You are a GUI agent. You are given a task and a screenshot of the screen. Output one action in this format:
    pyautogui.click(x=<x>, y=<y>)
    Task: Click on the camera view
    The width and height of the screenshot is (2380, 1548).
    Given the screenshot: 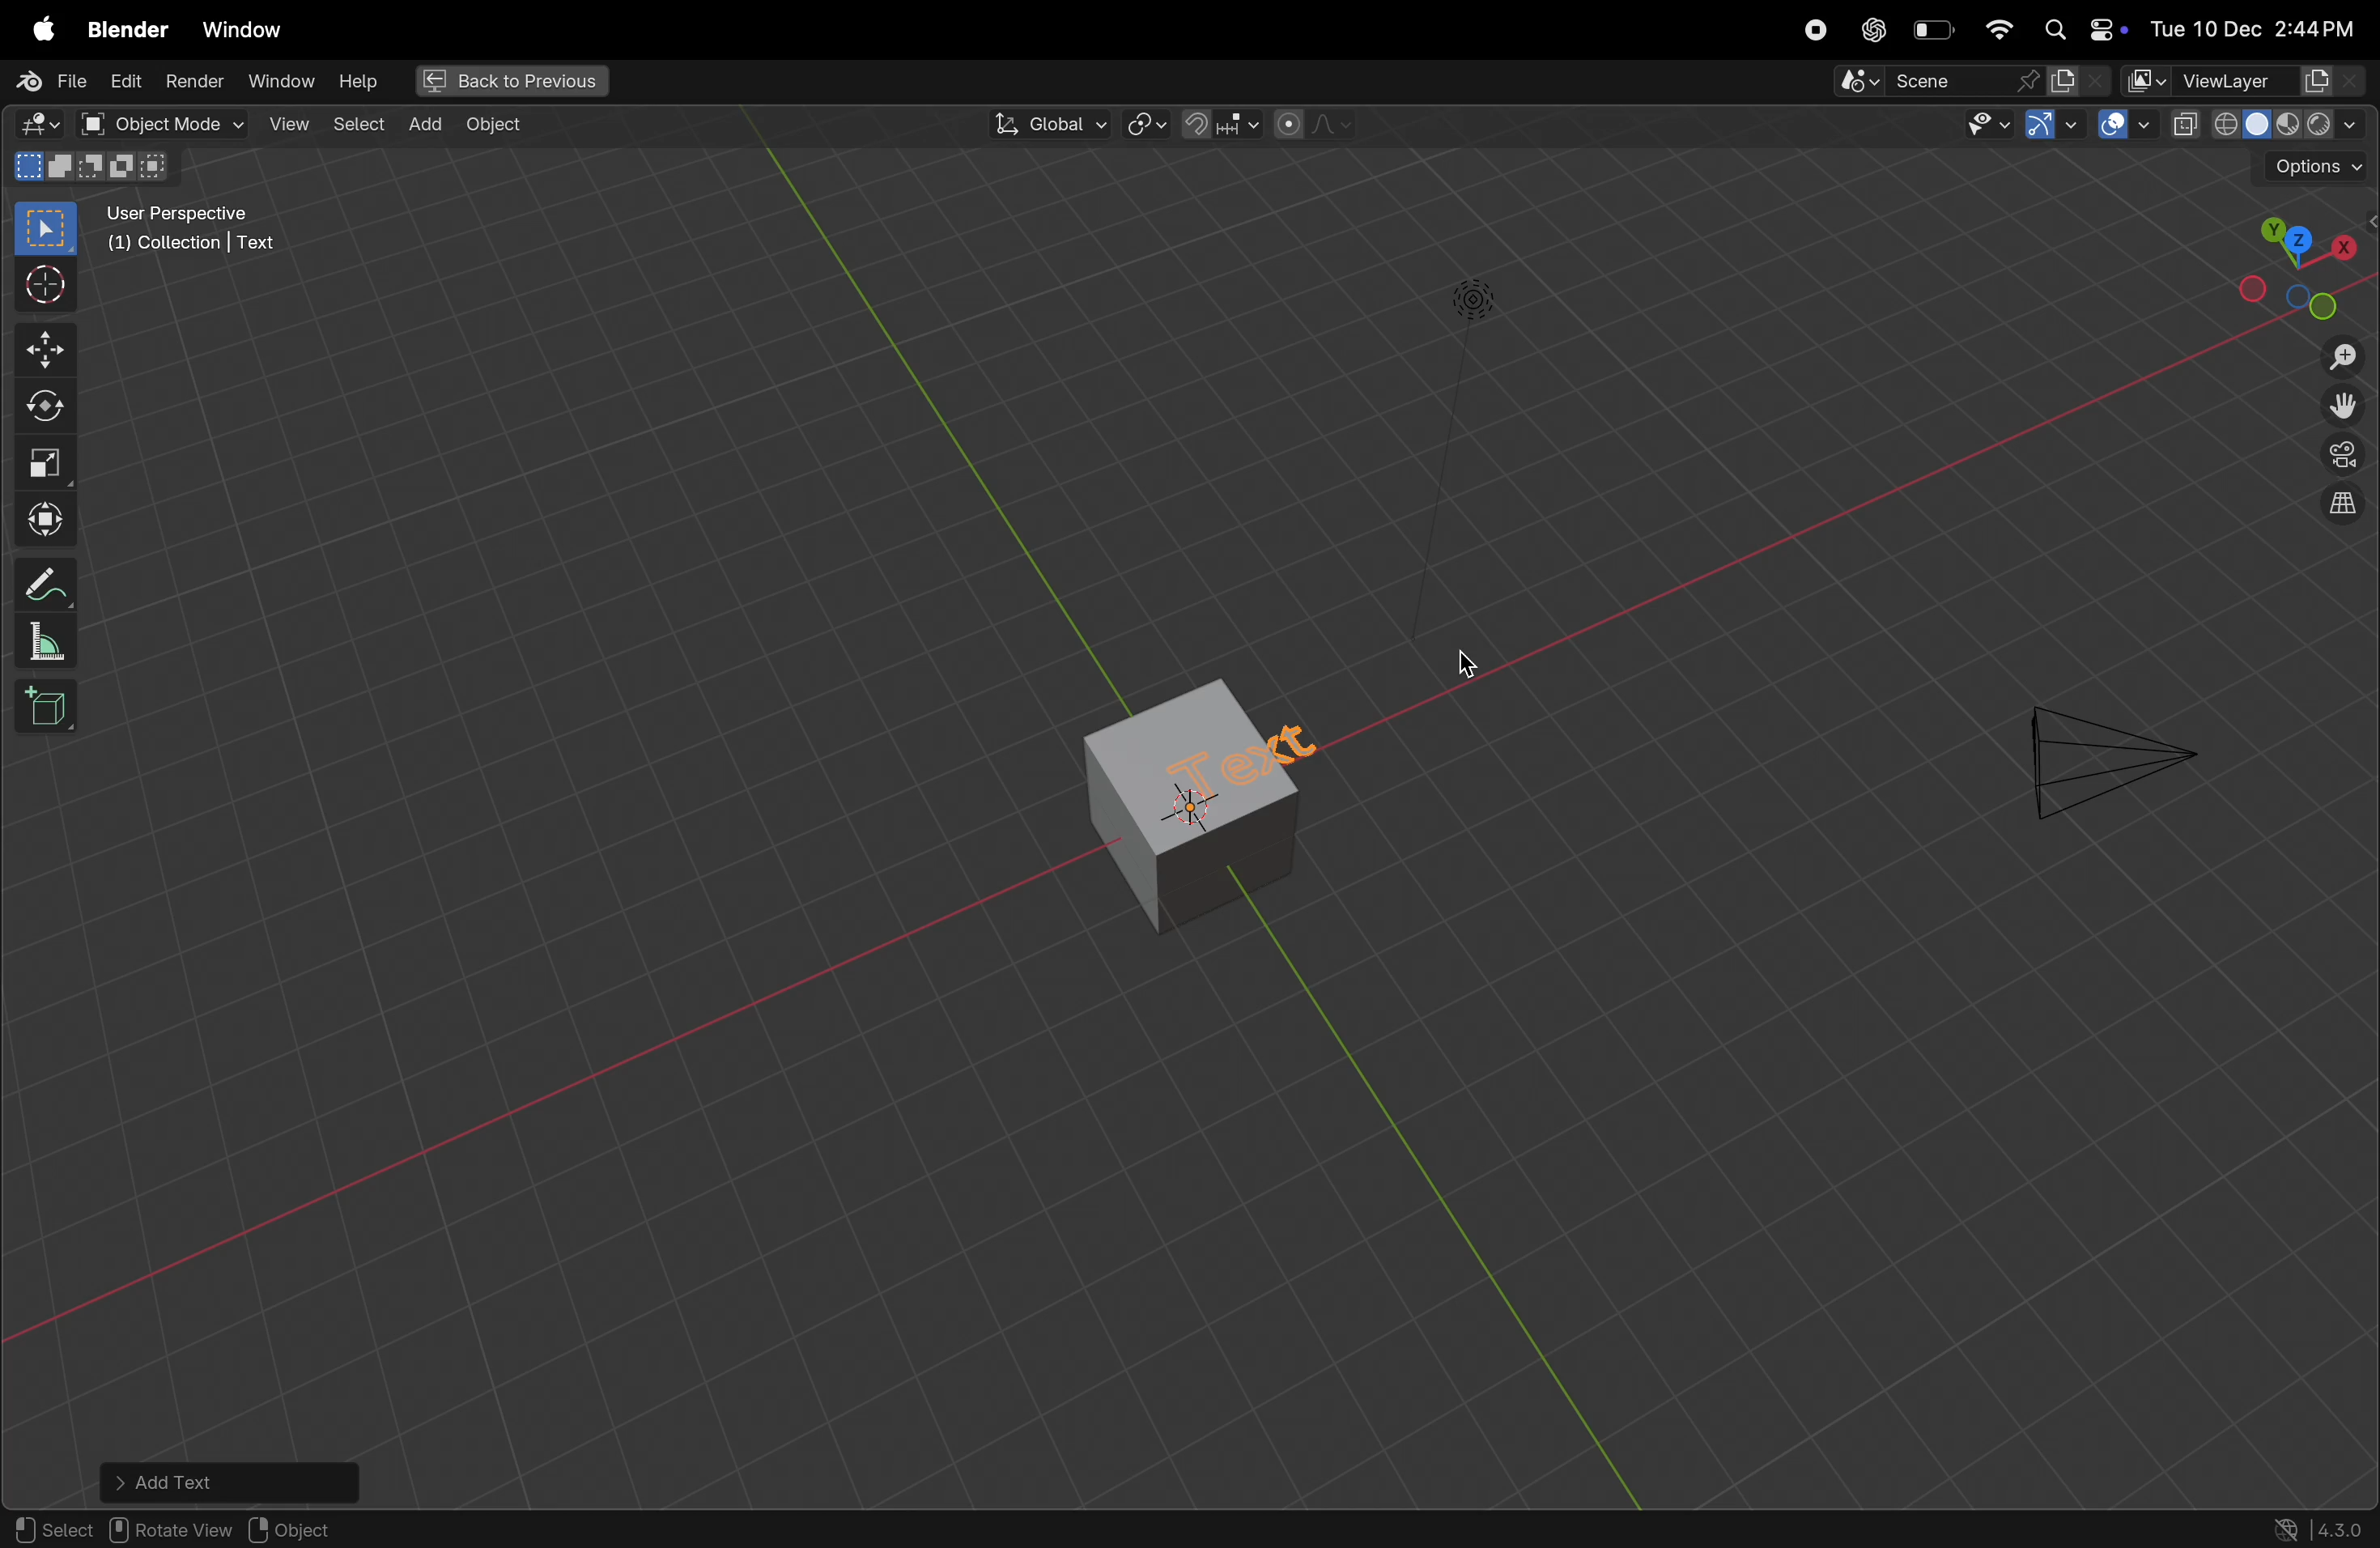 What is the action you would take?
    pyautogui.click(x=2340, y=461)
    